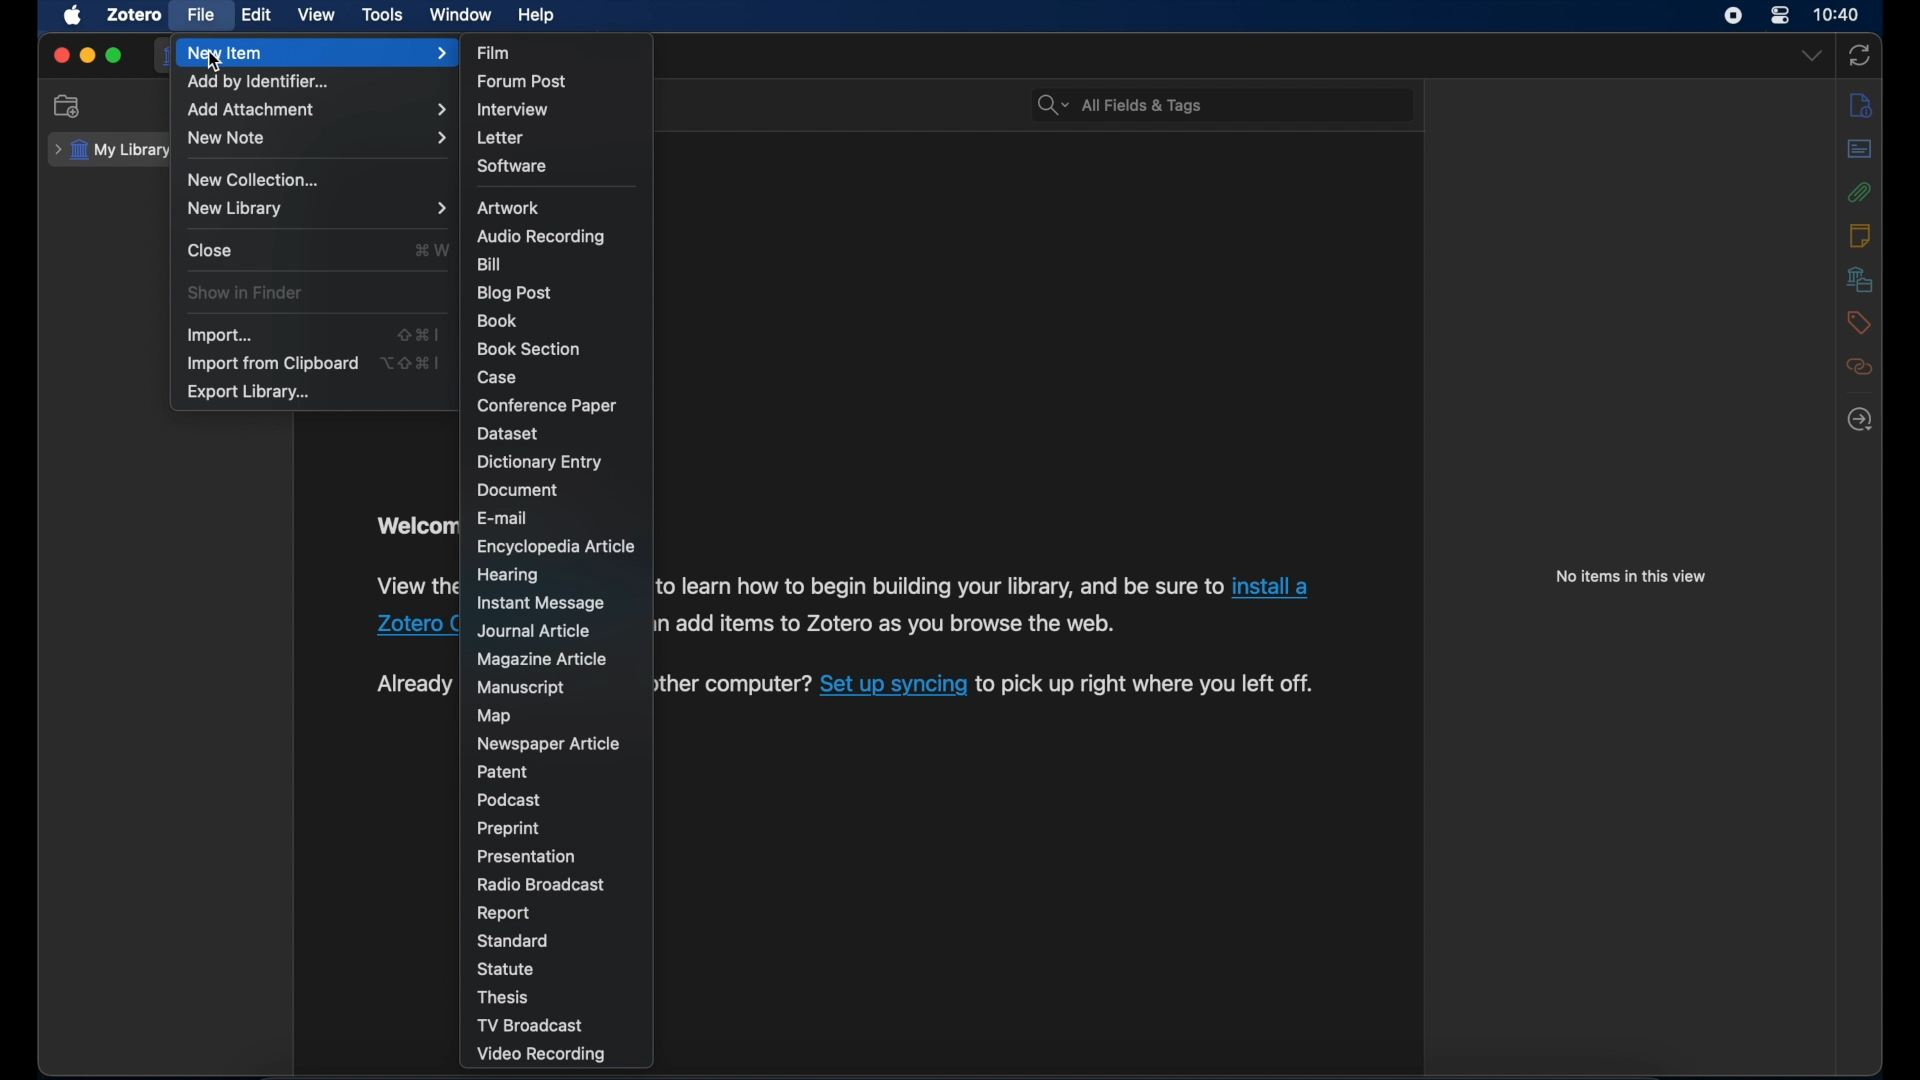  Describe the element at coordinates (529, 350) in the screenshot. I see `book section` at that location.